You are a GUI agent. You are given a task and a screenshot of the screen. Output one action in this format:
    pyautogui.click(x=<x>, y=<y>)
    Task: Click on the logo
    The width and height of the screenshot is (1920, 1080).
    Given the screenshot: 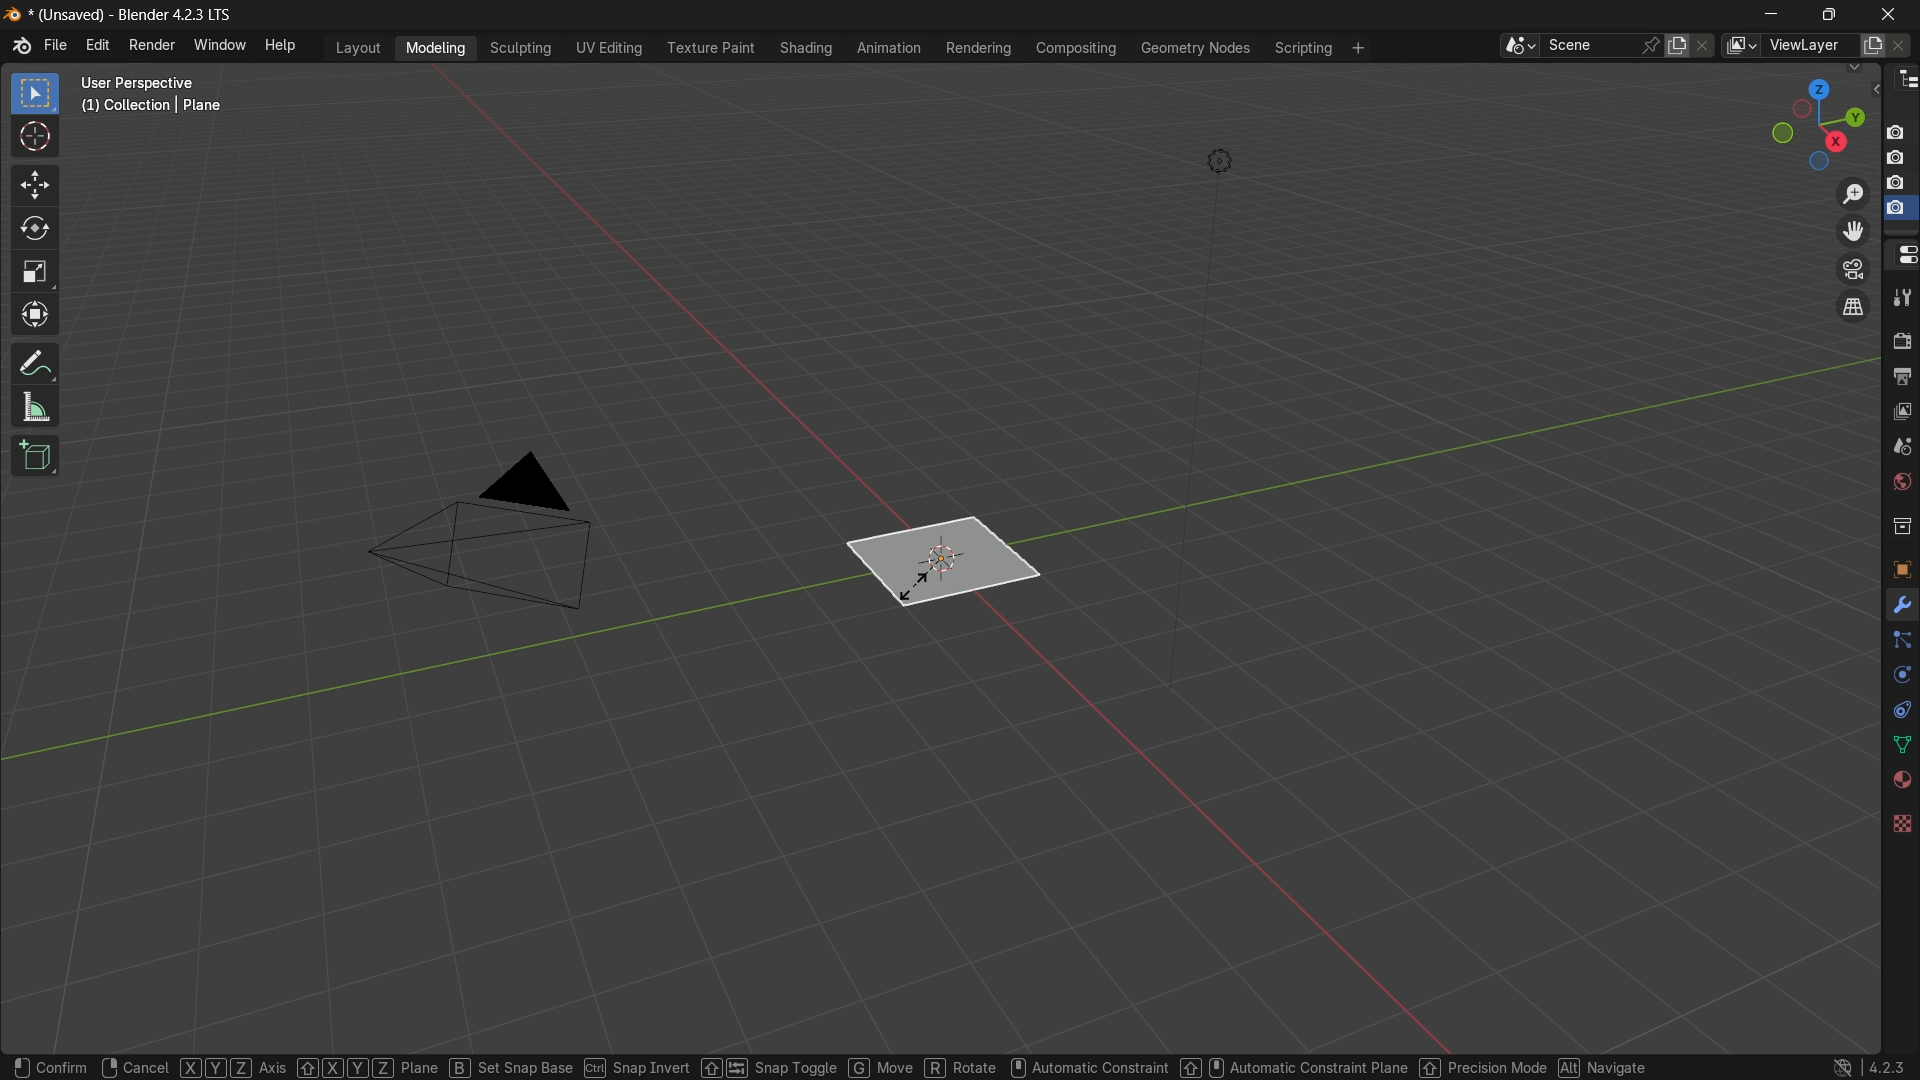 What is the action you would take?
    pyautogui.click(x=18, y=49)
    